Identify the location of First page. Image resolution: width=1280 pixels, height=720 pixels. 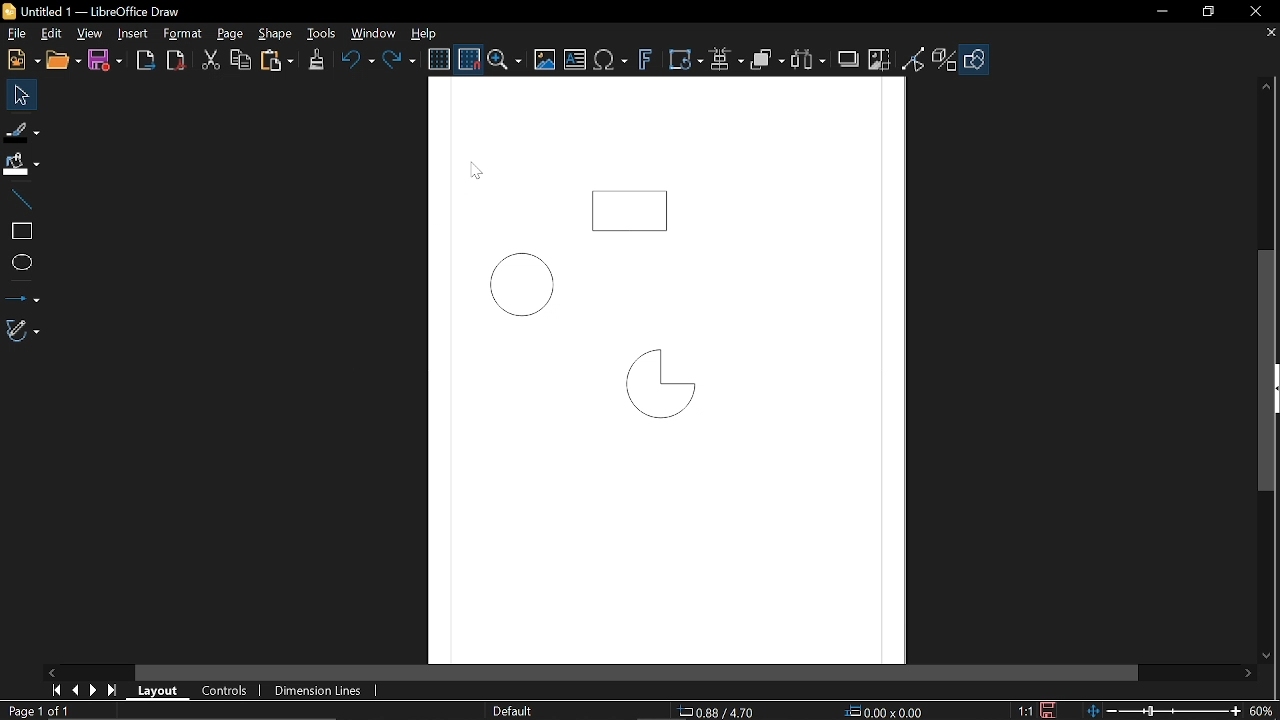
(54, 691).